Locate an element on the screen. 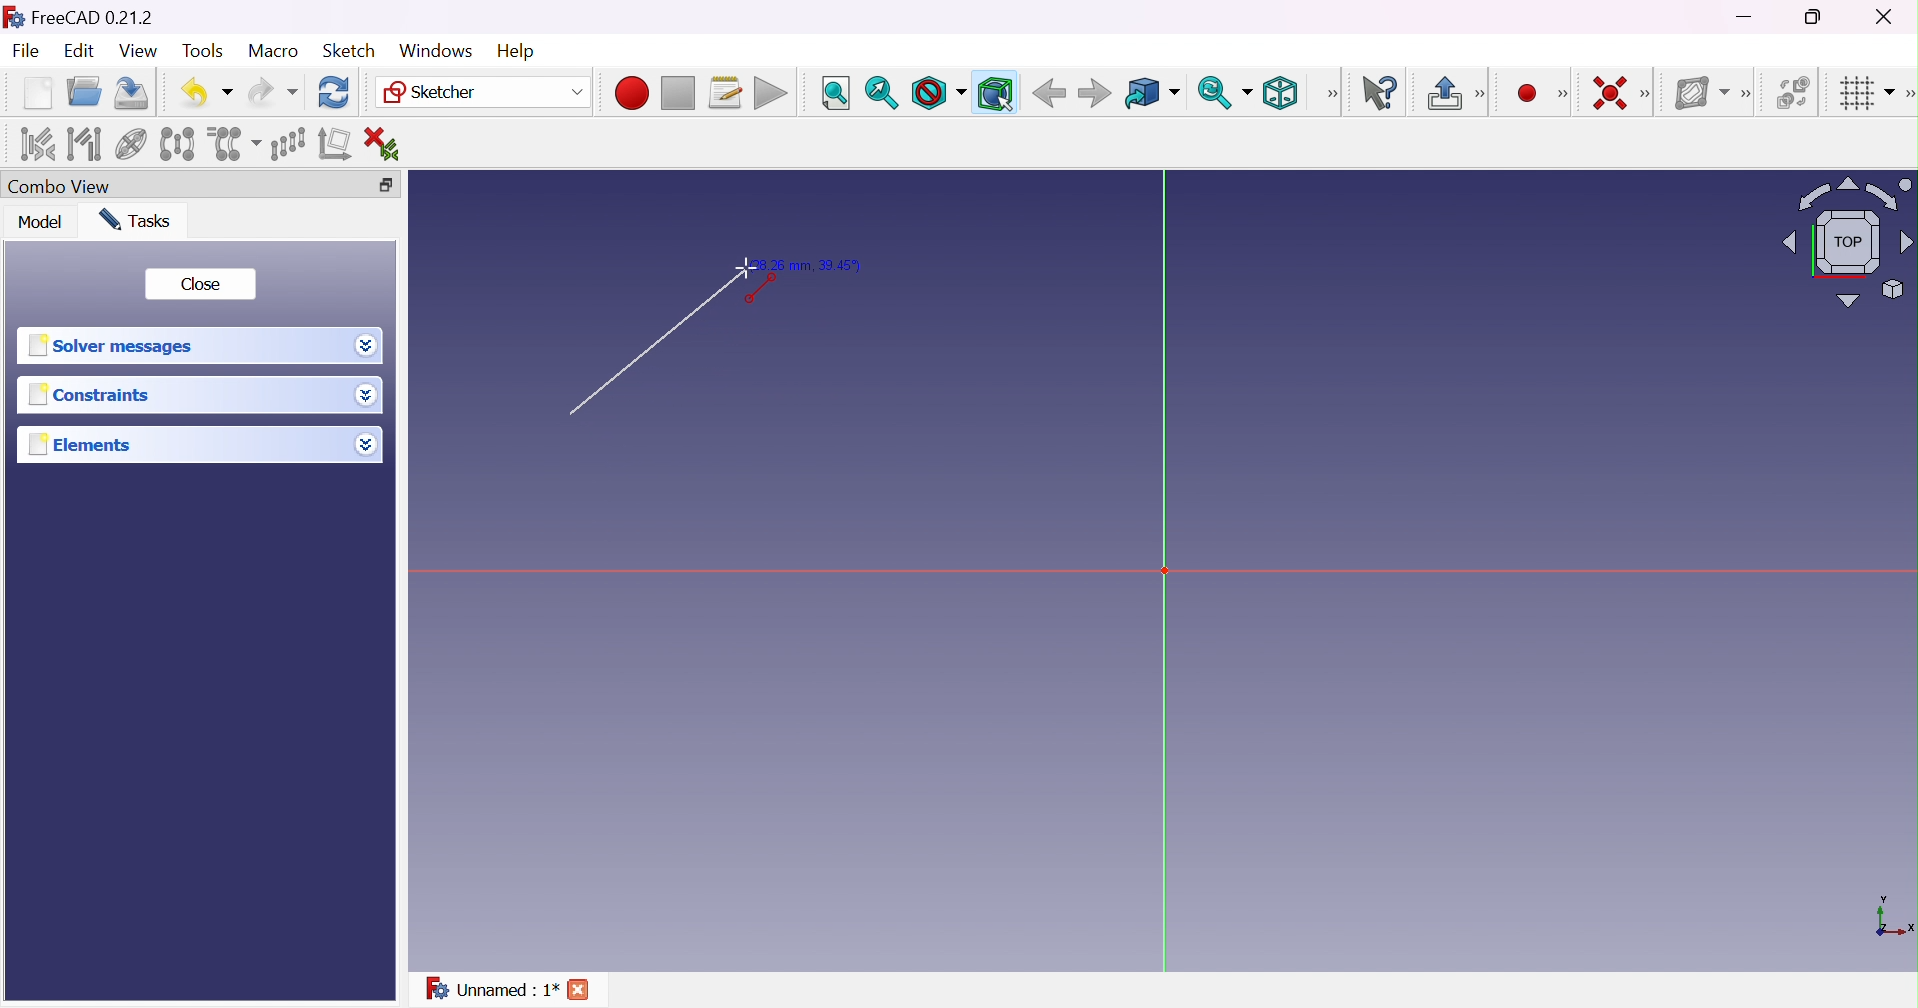 Image resolution: width=1918 pixels, height=1008 pixels. Windows is located at coordinates (434, 50).